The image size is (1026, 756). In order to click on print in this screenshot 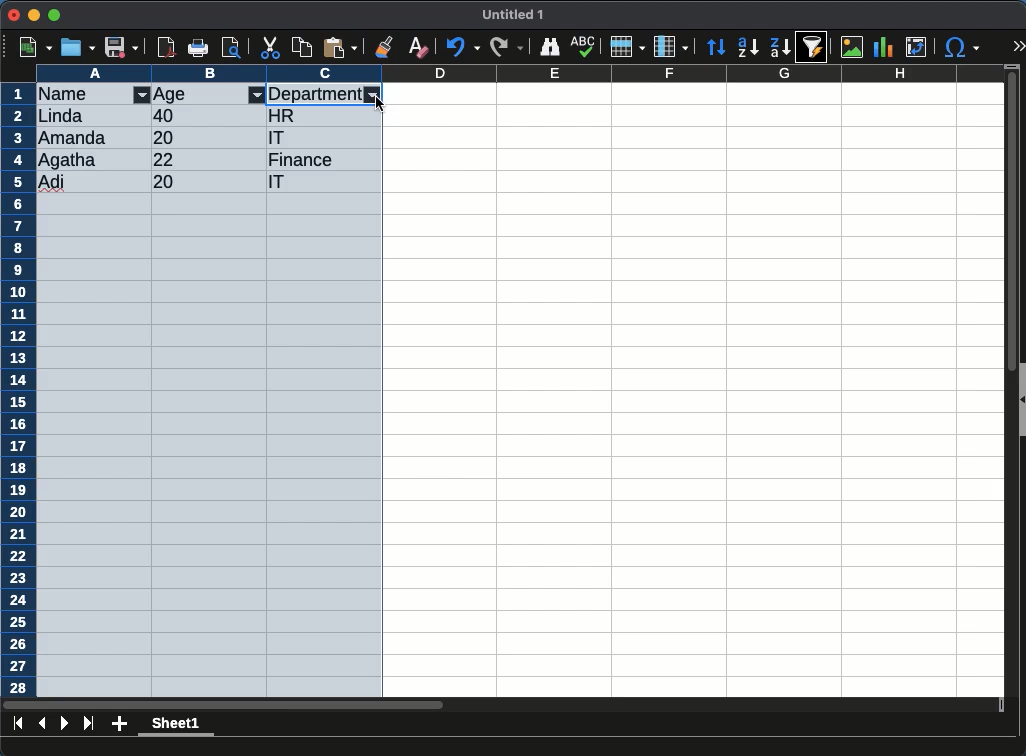, I will do `click(201, 47)`.